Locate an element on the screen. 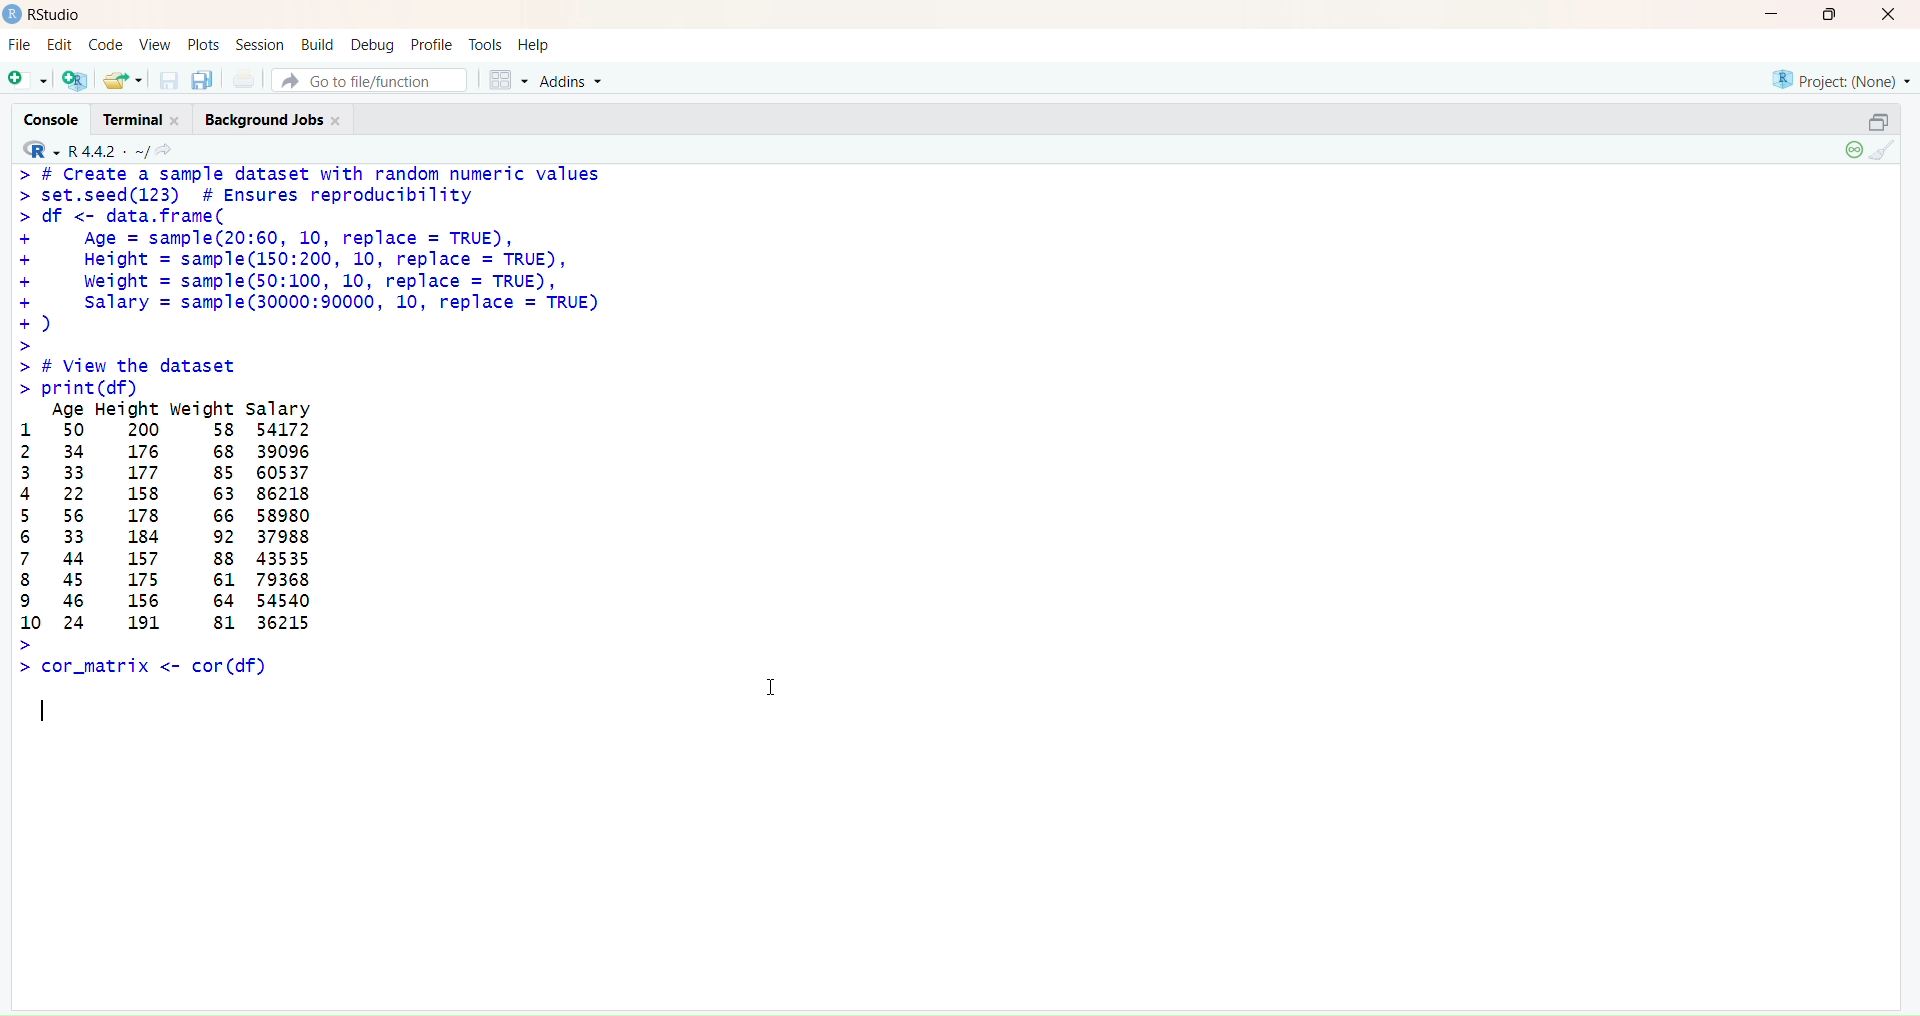 The width and height of the screenshot is (1920, 1016). Save current document (Ctrl + S) is located at coordinates (167, 80).